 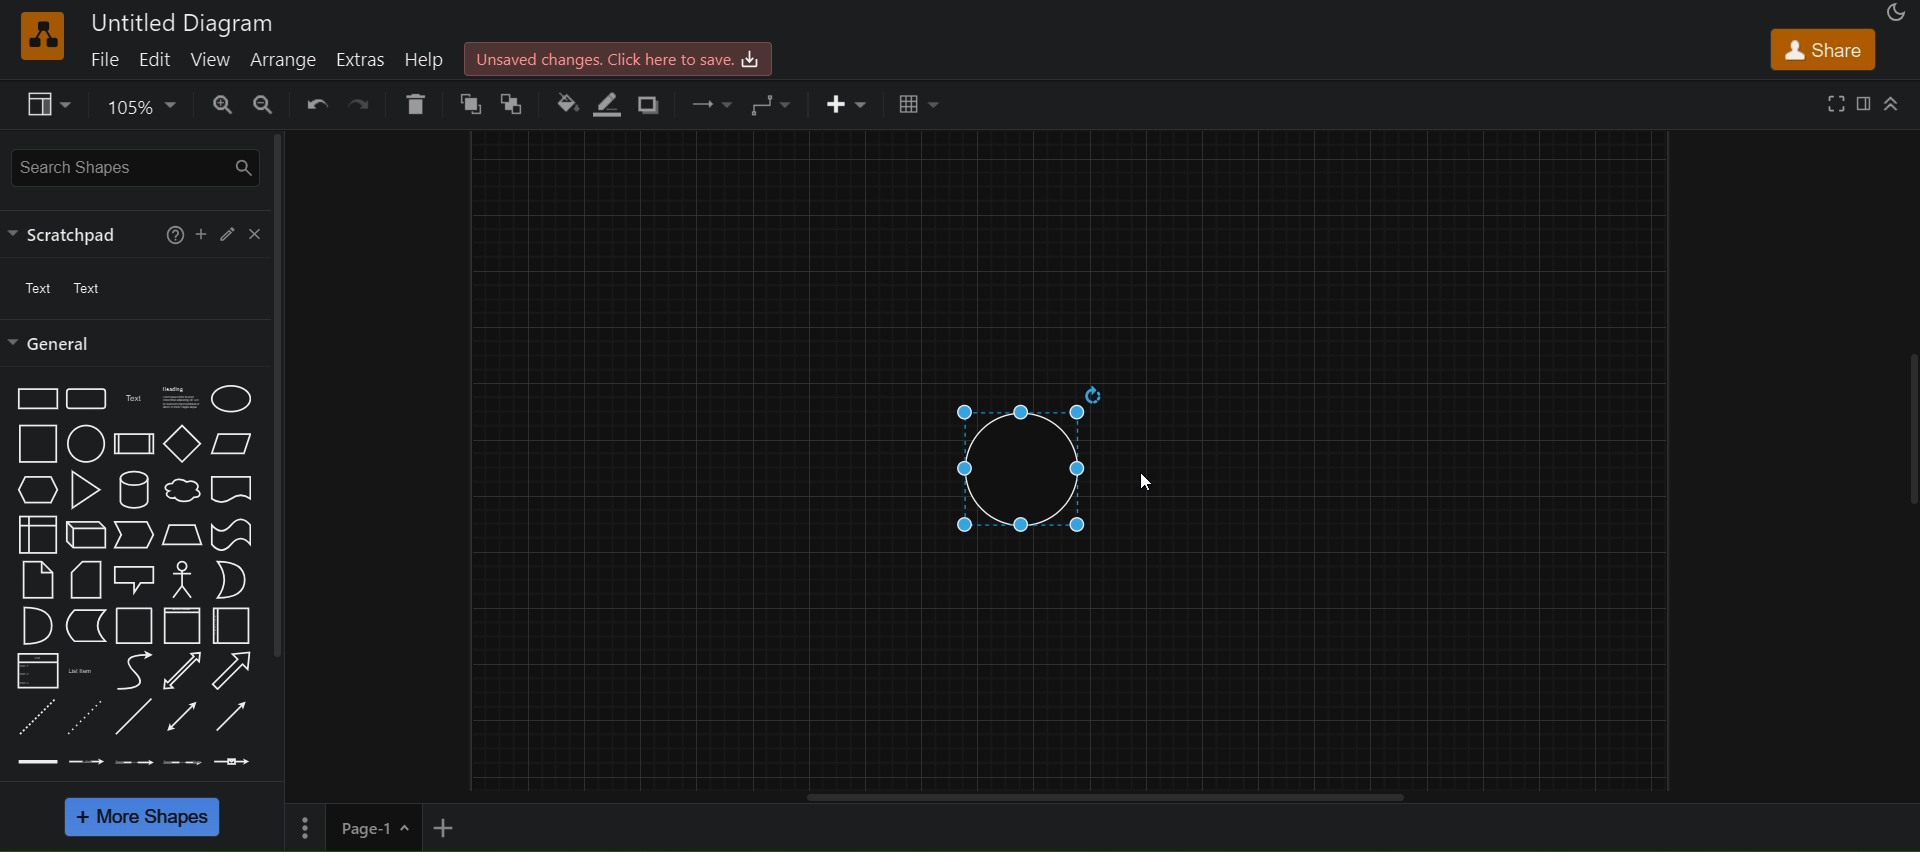 What do you see at coordinates (712, 104) in the screenshot?
I see `connection` at bounding box center [712, 104].